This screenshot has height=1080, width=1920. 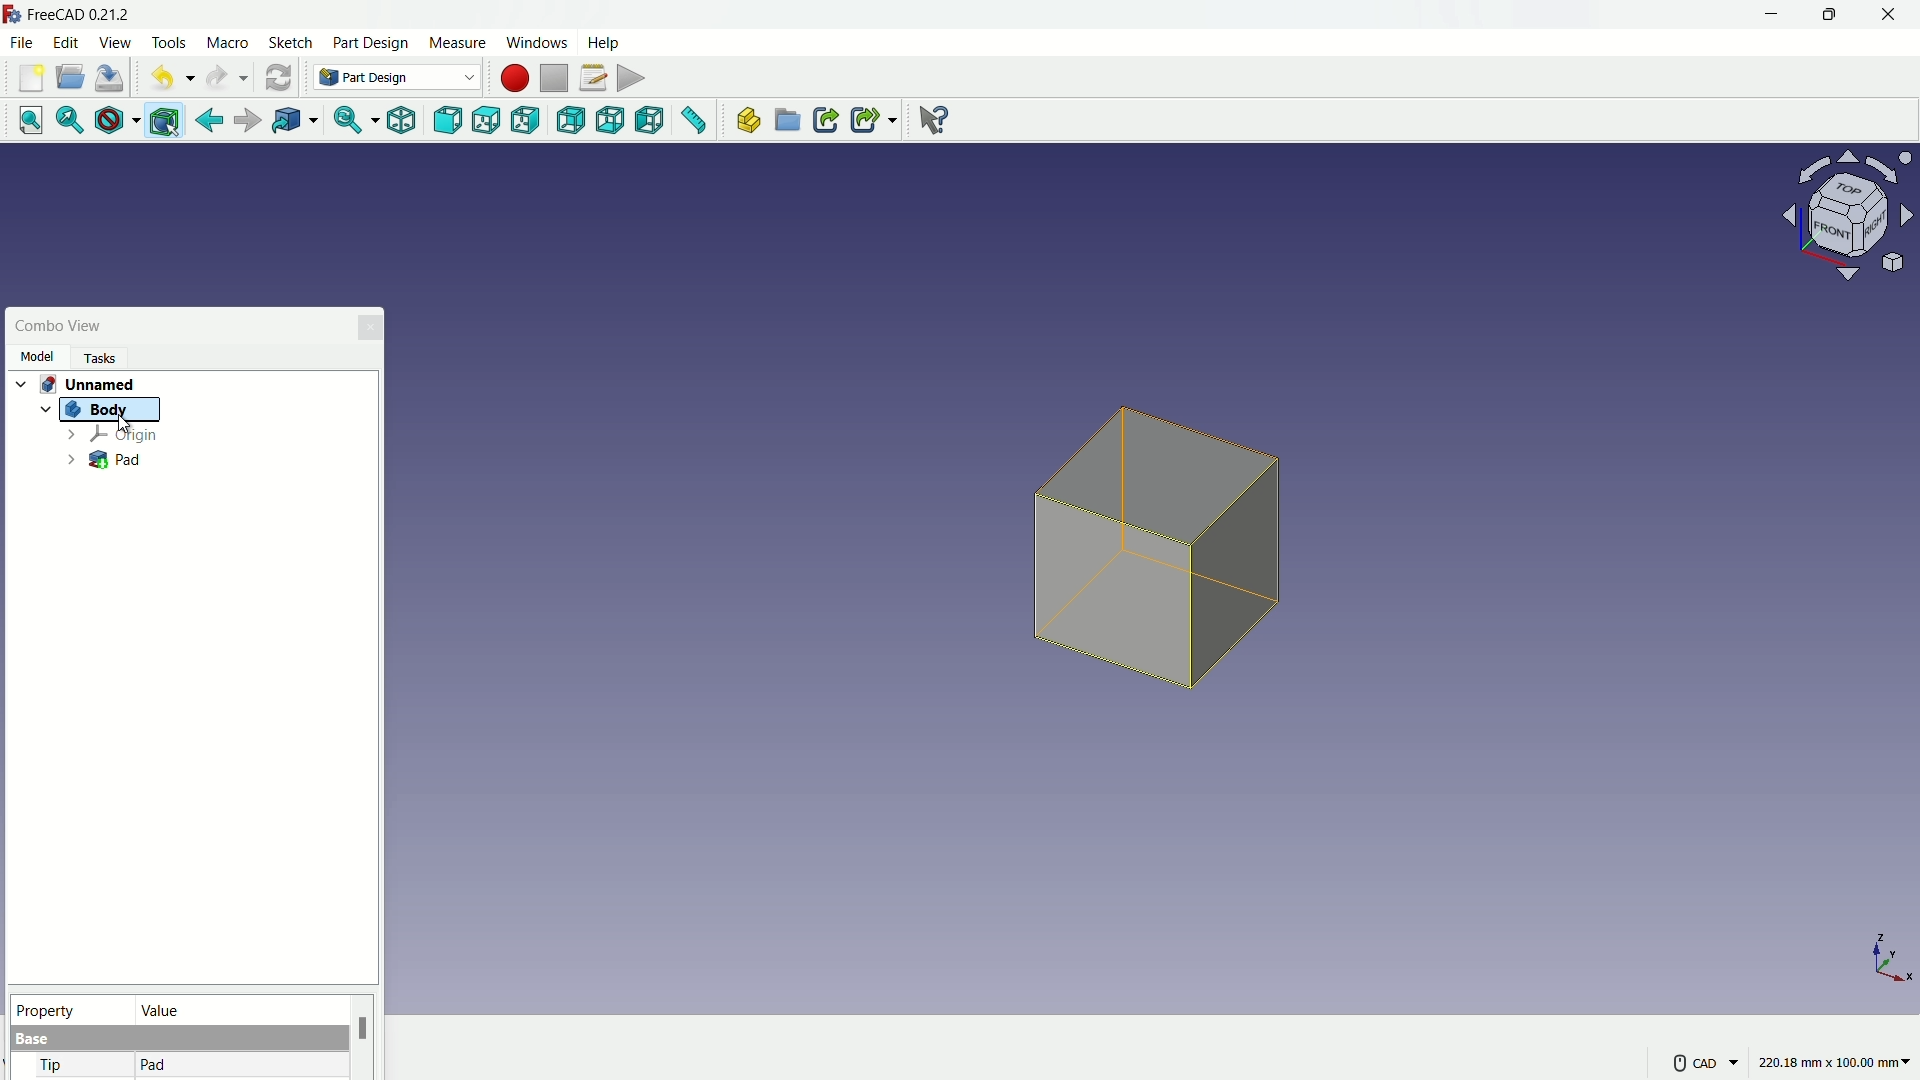 What do you see at coordinates (245, 123) in the screenshot?
I see `forward` at bounding box center [245, 123].